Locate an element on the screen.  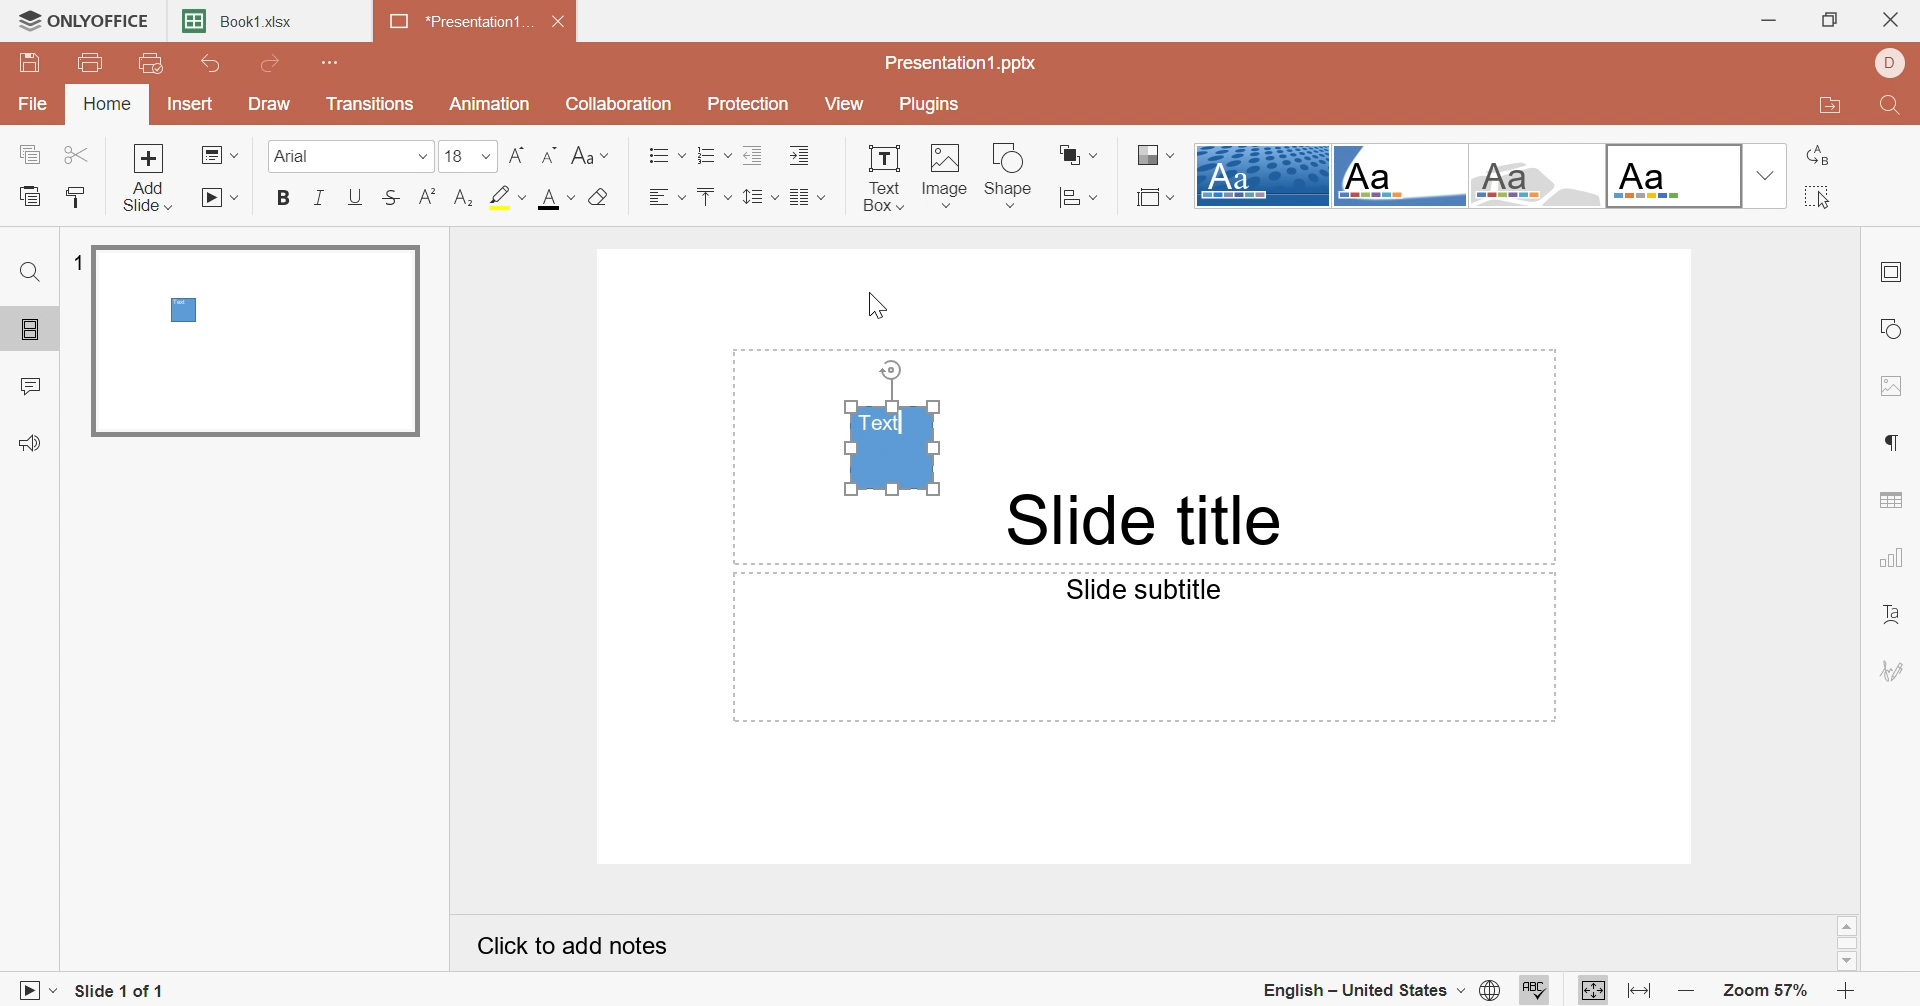
Redo is located at coordinates (272, 65).